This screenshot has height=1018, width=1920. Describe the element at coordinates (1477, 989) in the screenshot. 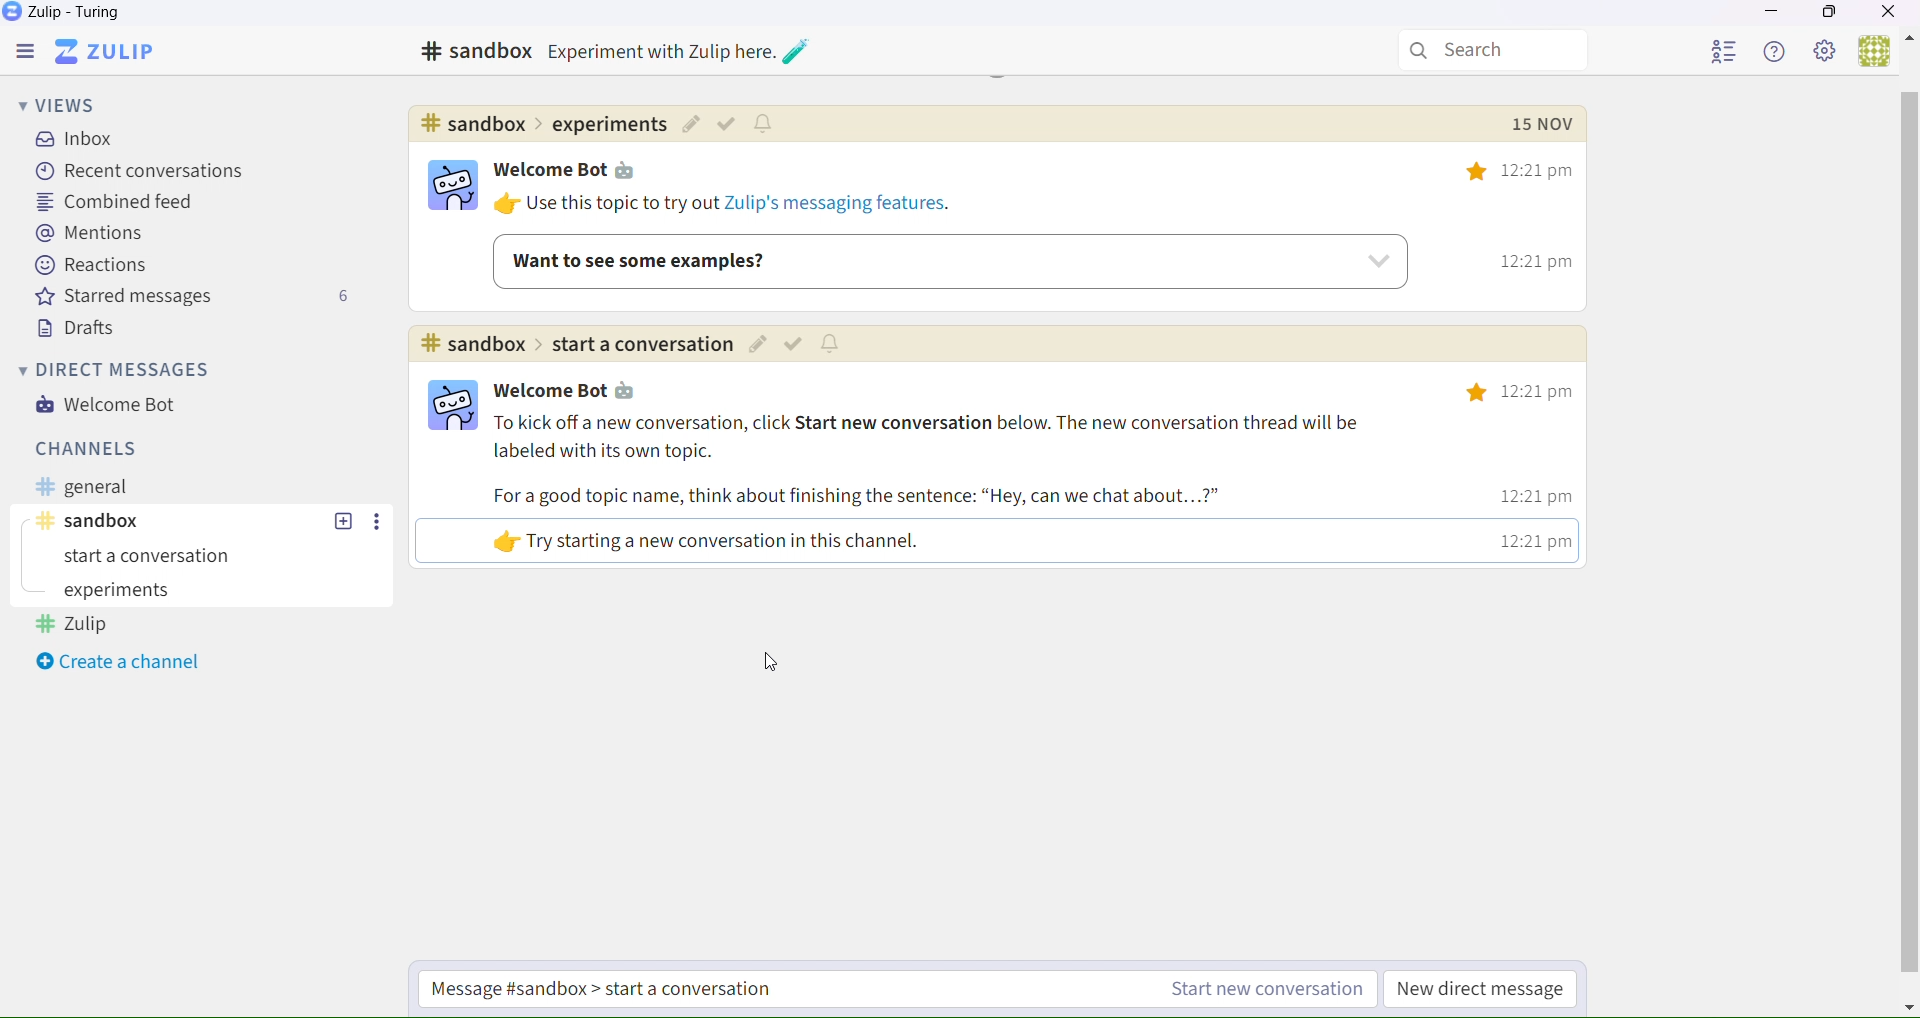

I see `New direct message` at that location.